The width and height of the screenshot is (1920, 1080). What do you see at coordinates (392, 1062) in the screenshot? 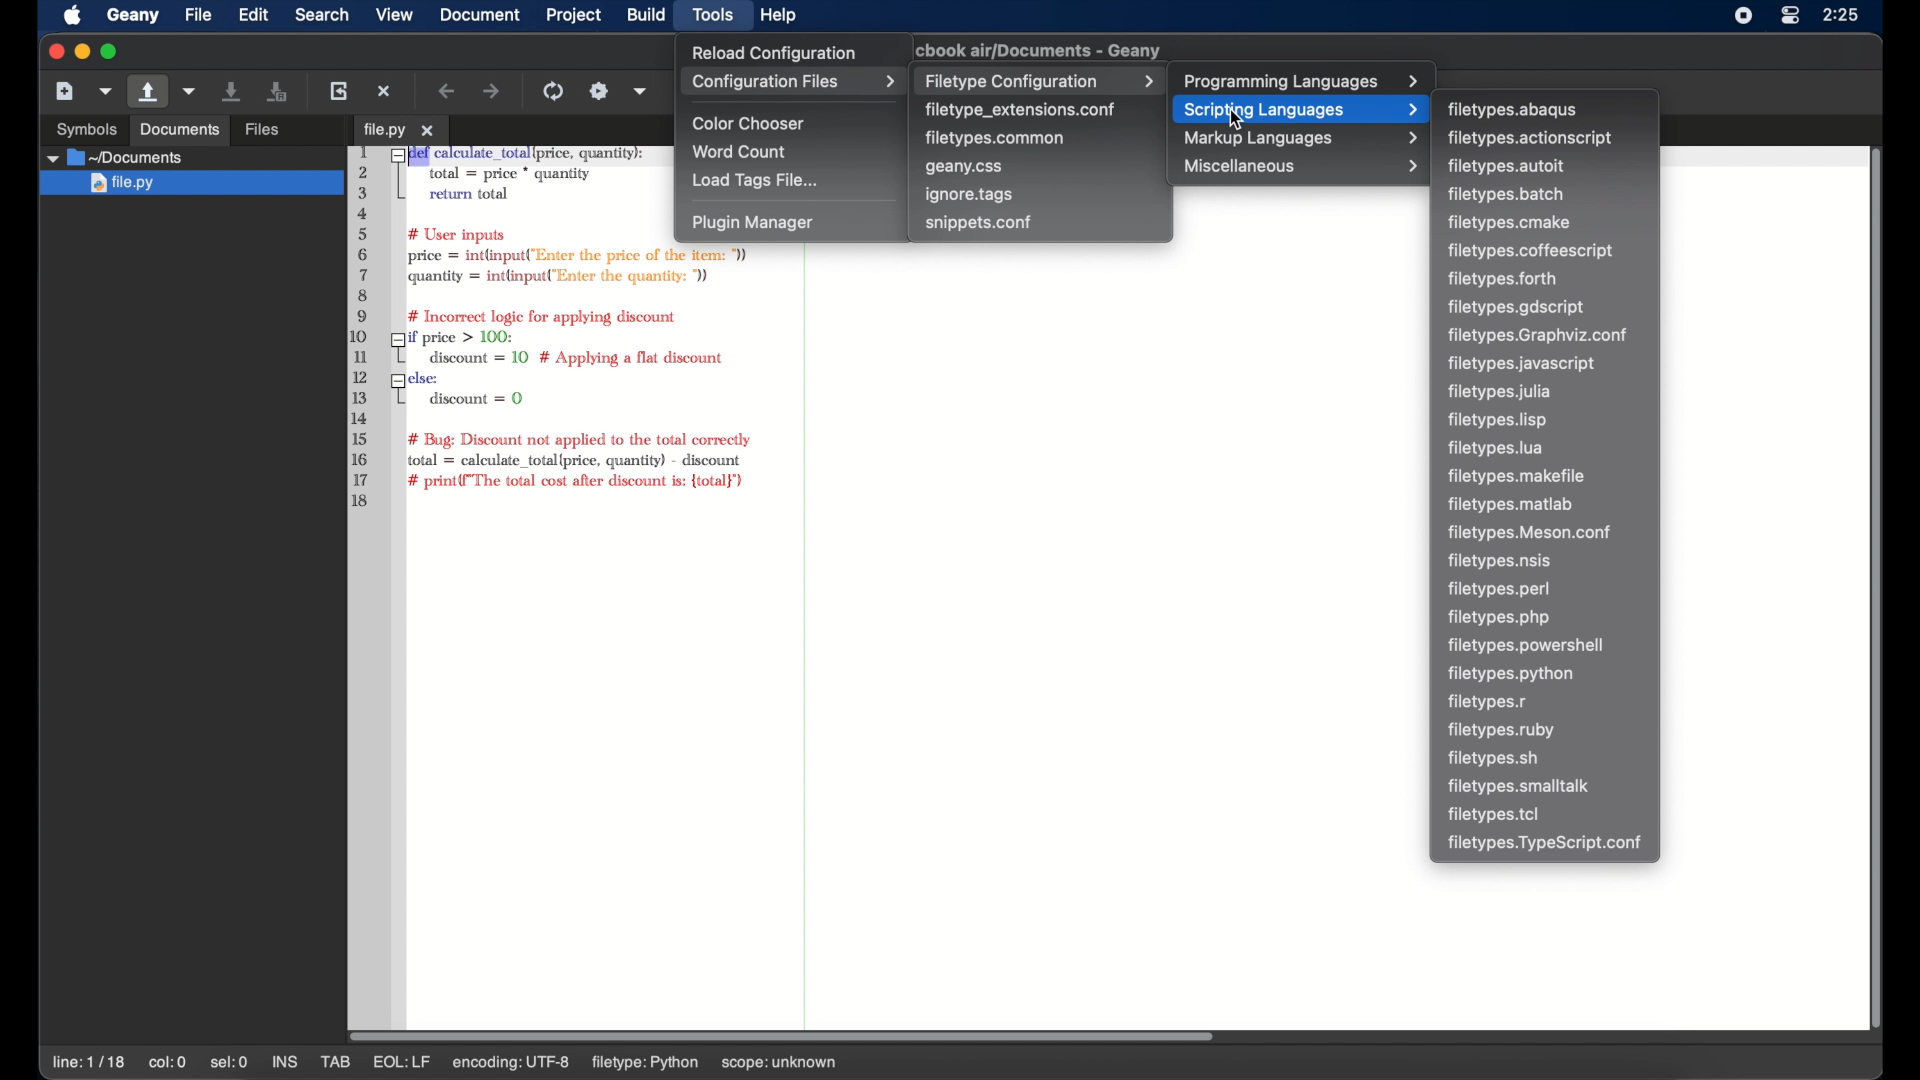
I see `mod` at bounding box center [392, 1062].